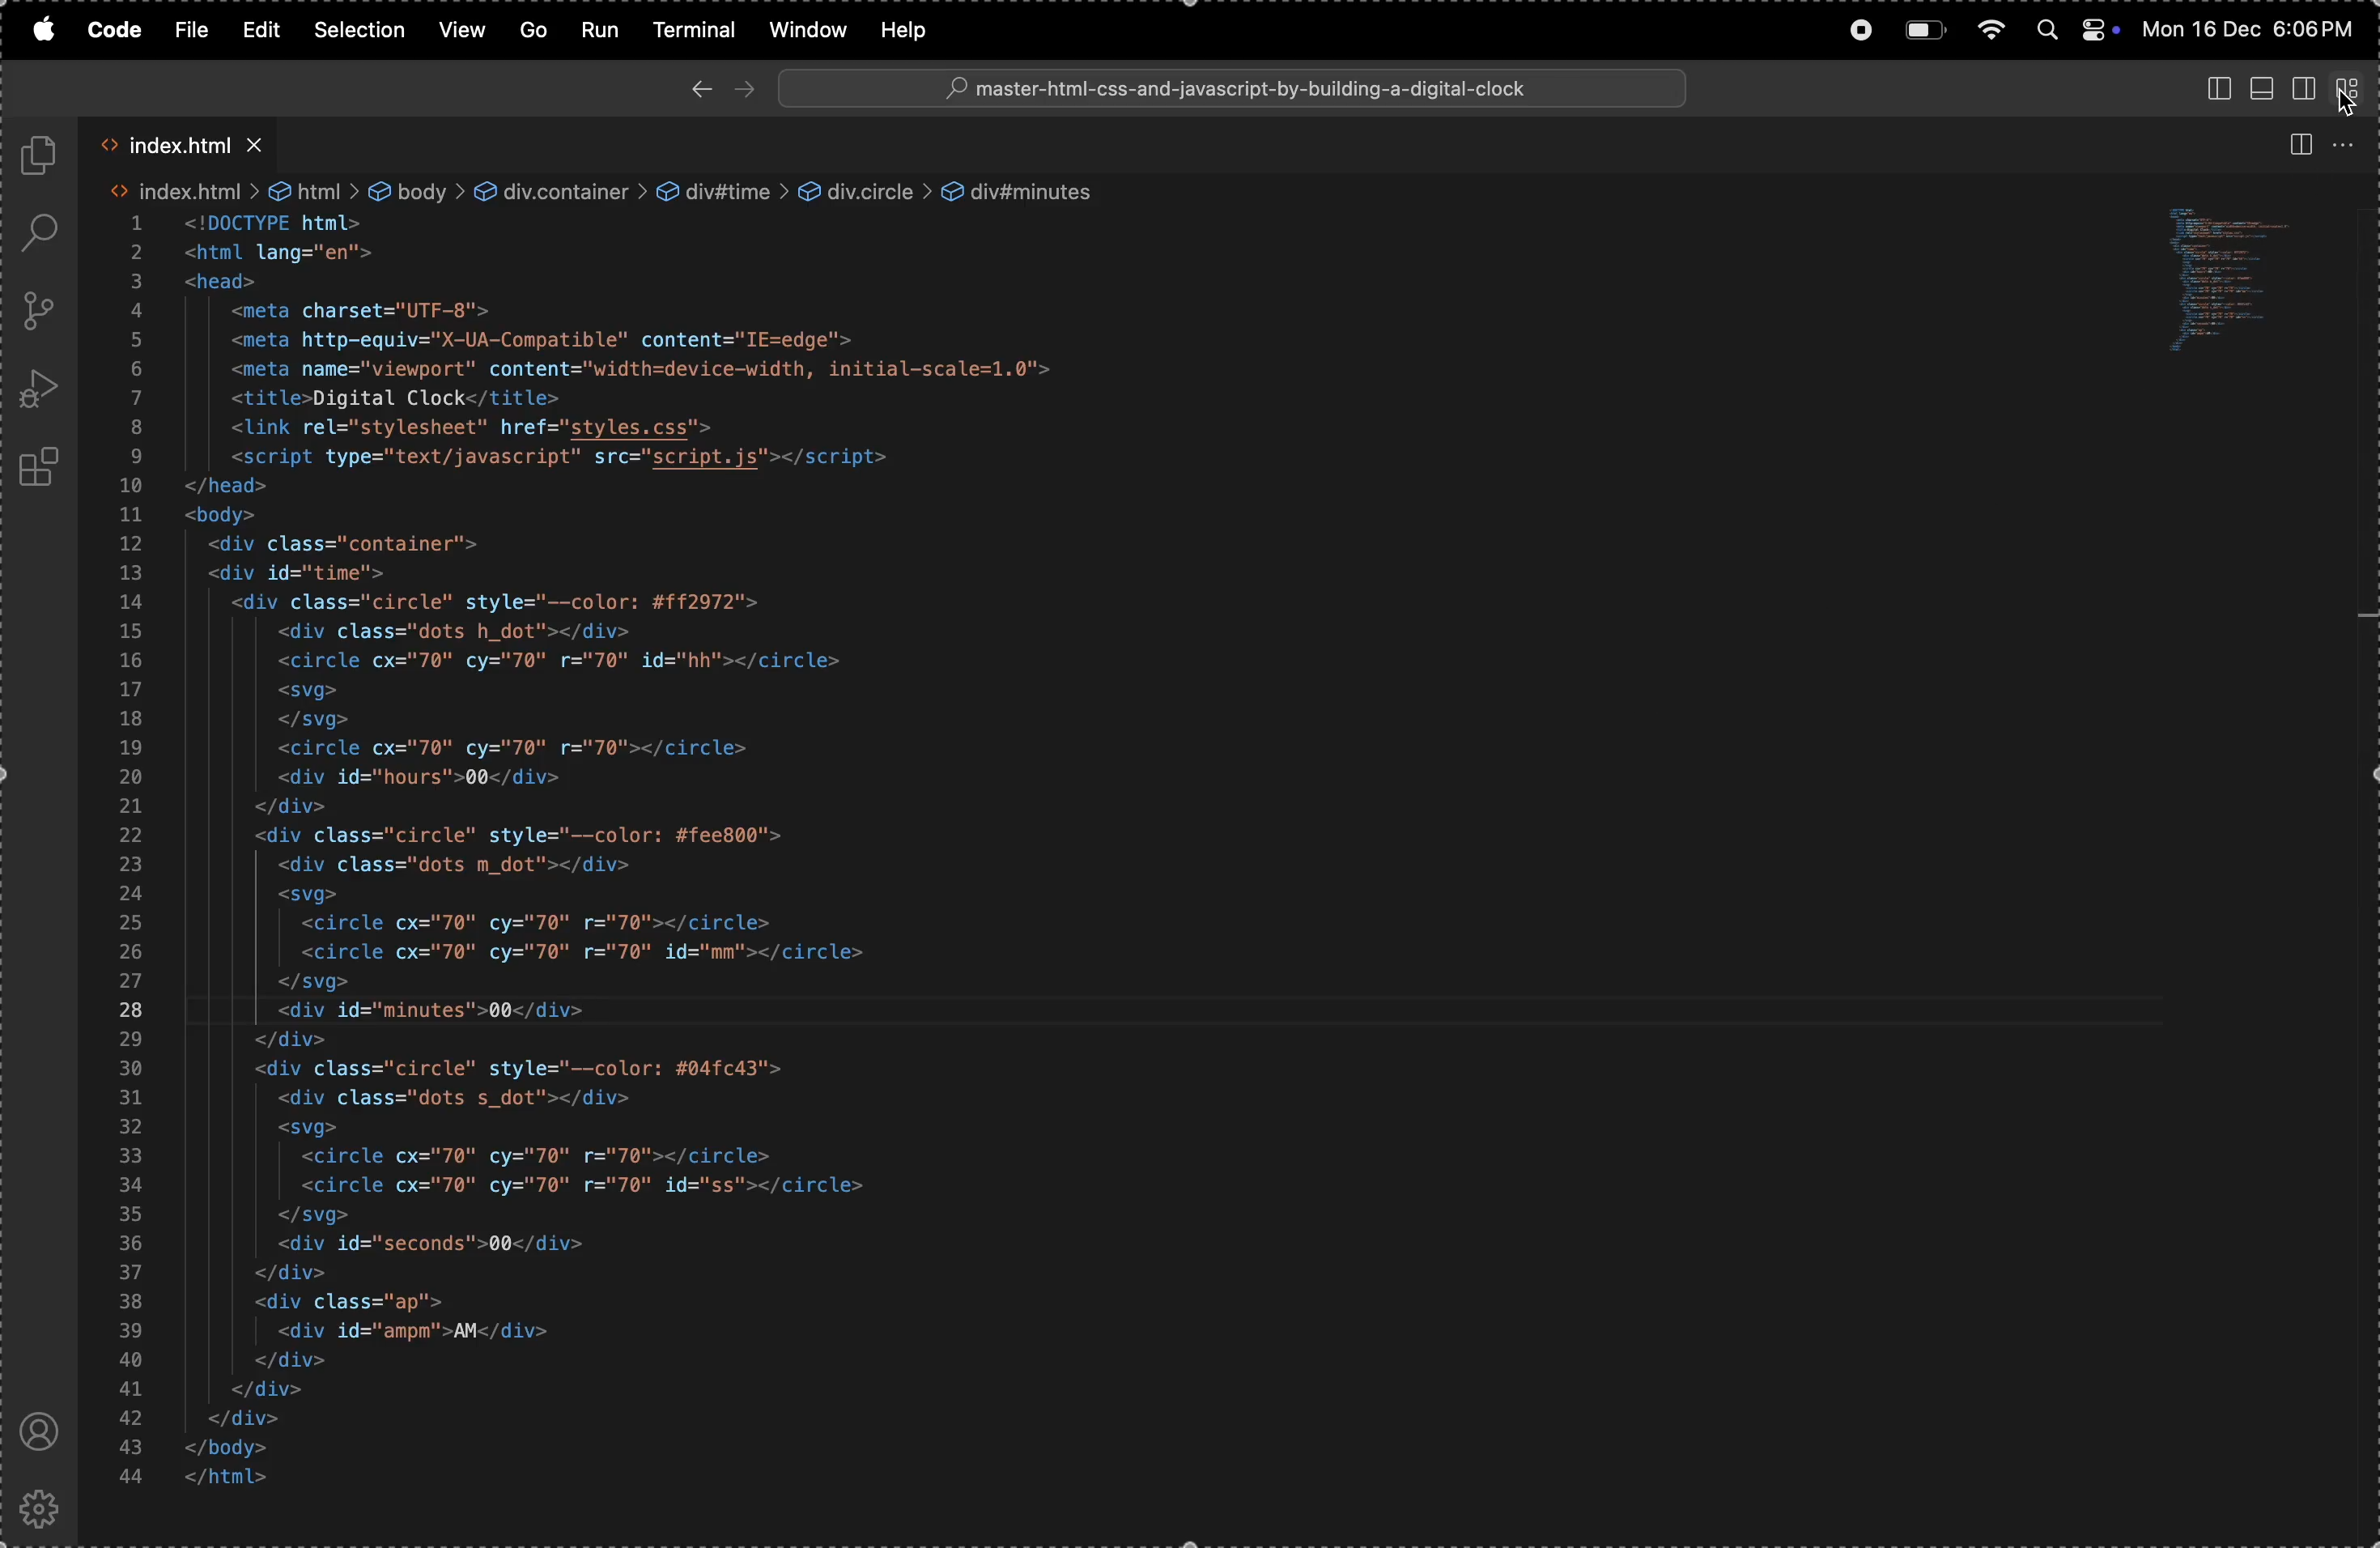  I want to click on date and time, so click(2253, 31).